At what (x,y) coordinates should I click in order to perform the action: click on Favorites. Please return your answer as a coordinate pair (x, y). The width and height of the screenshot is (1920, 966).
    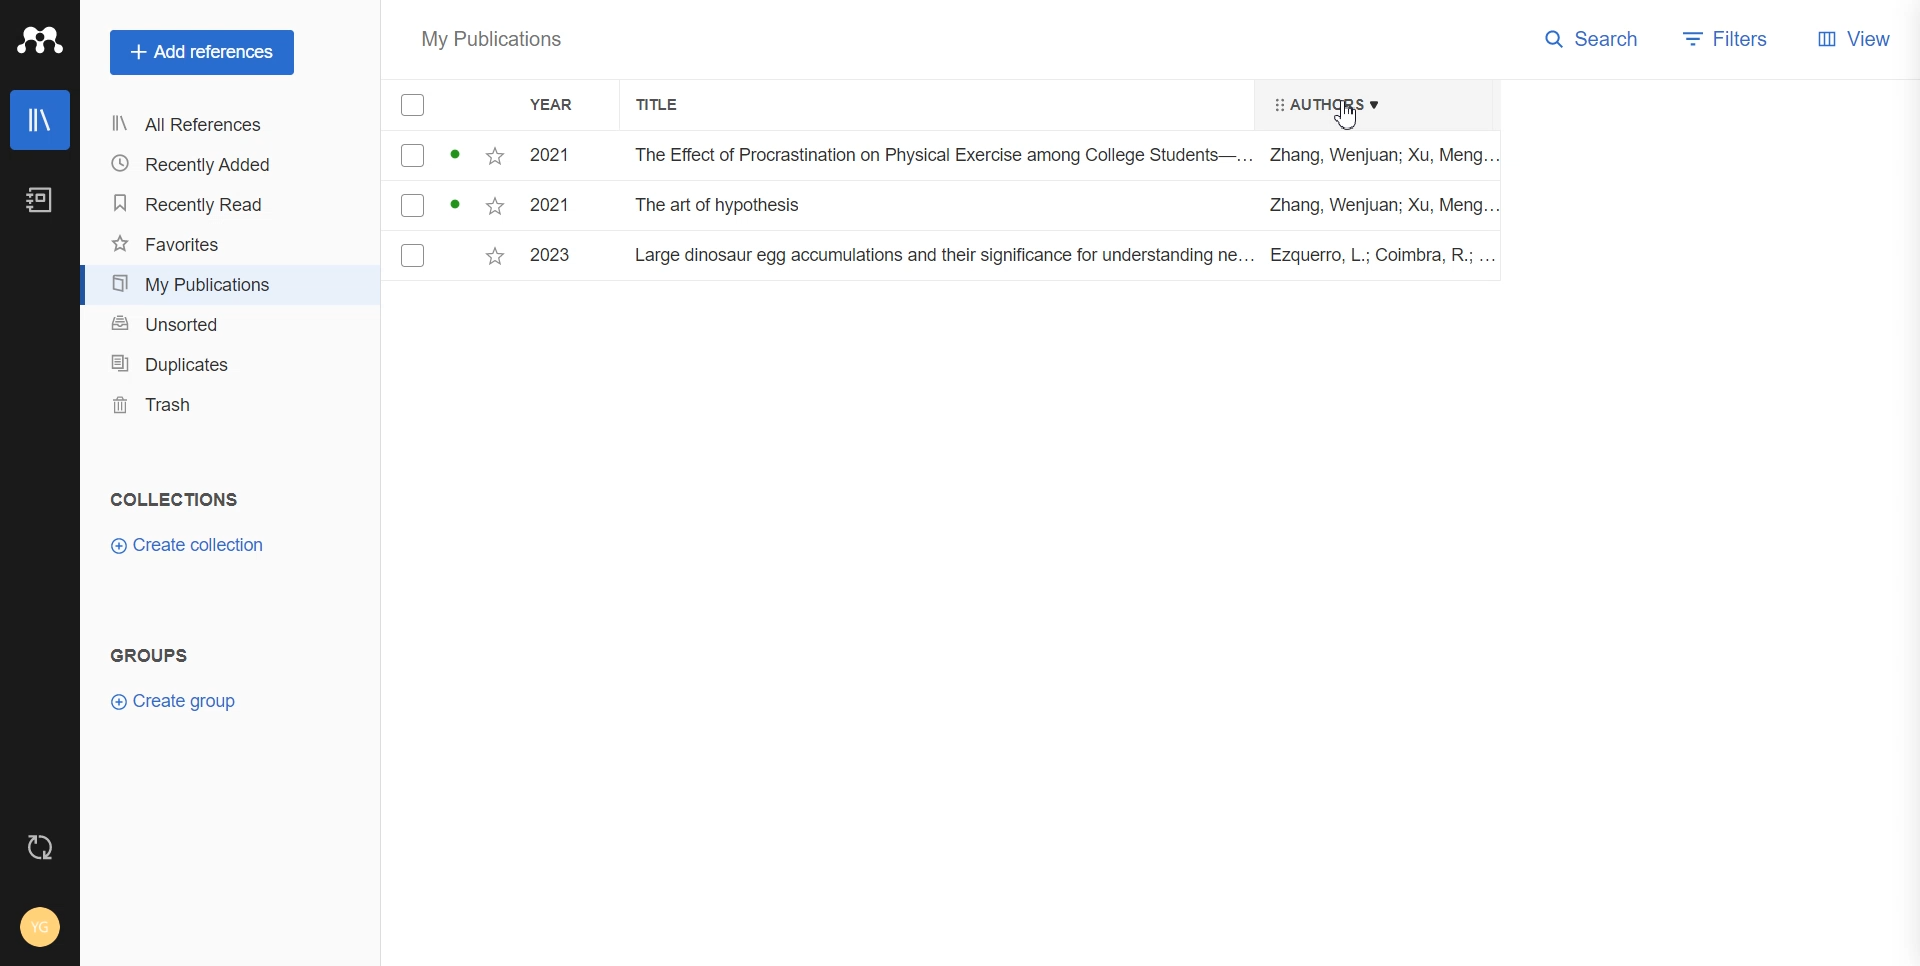
    Looking at the image, I should click on (222, 245).